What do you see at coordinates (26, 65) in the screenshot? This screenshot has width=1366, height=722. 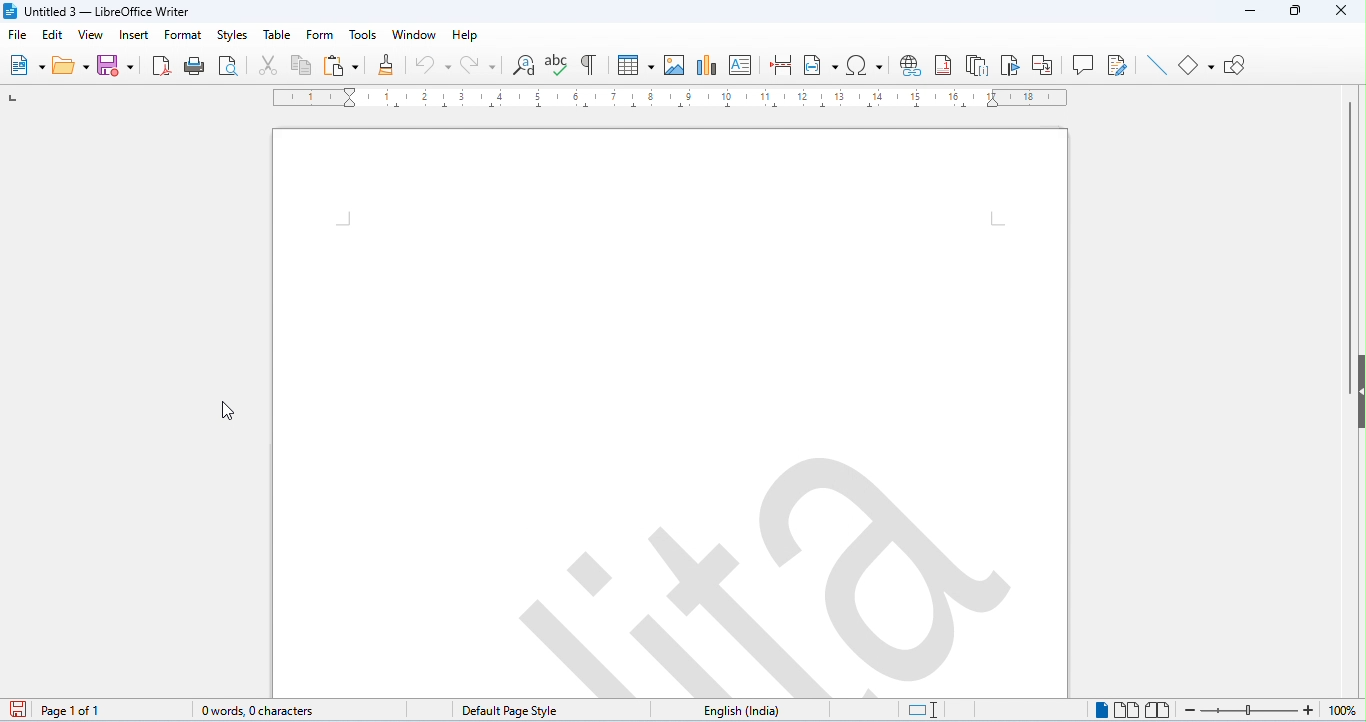 I see `new` at bounding box center [26, 65].